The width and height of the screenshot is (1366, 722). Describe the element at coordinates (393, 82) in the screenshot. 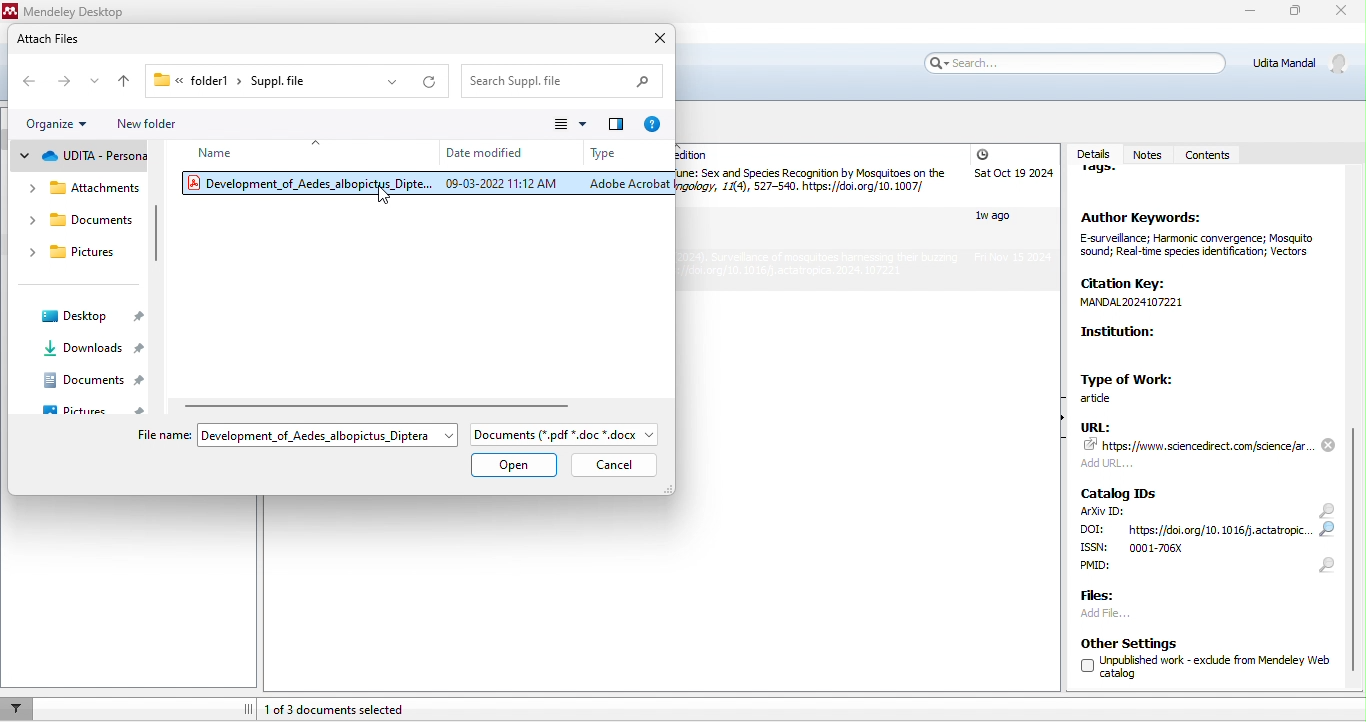

I see `drop down` at that location.